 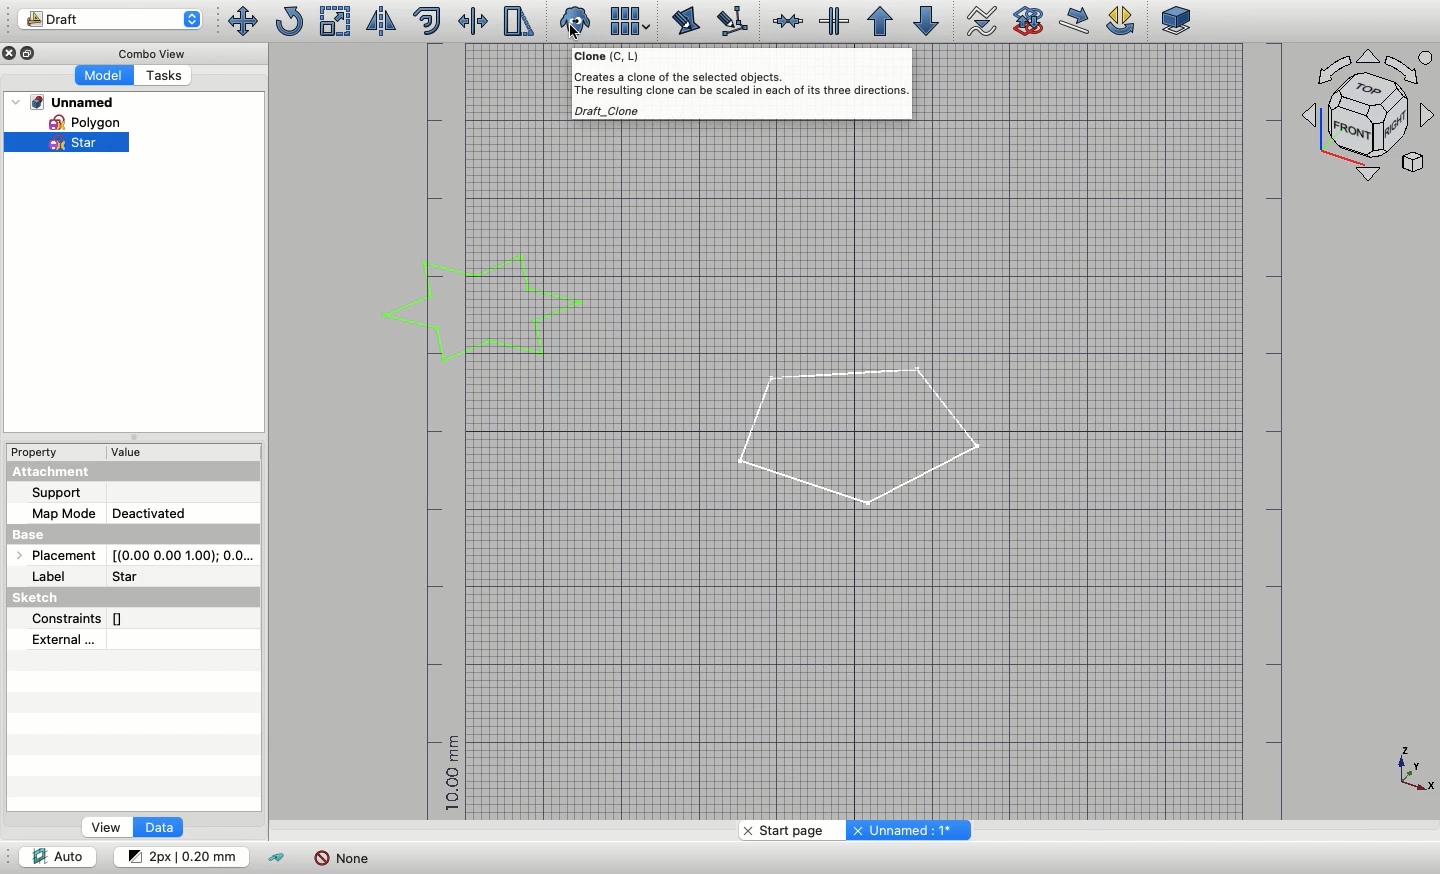 I want to click on Value, so click(x=134, y=452).